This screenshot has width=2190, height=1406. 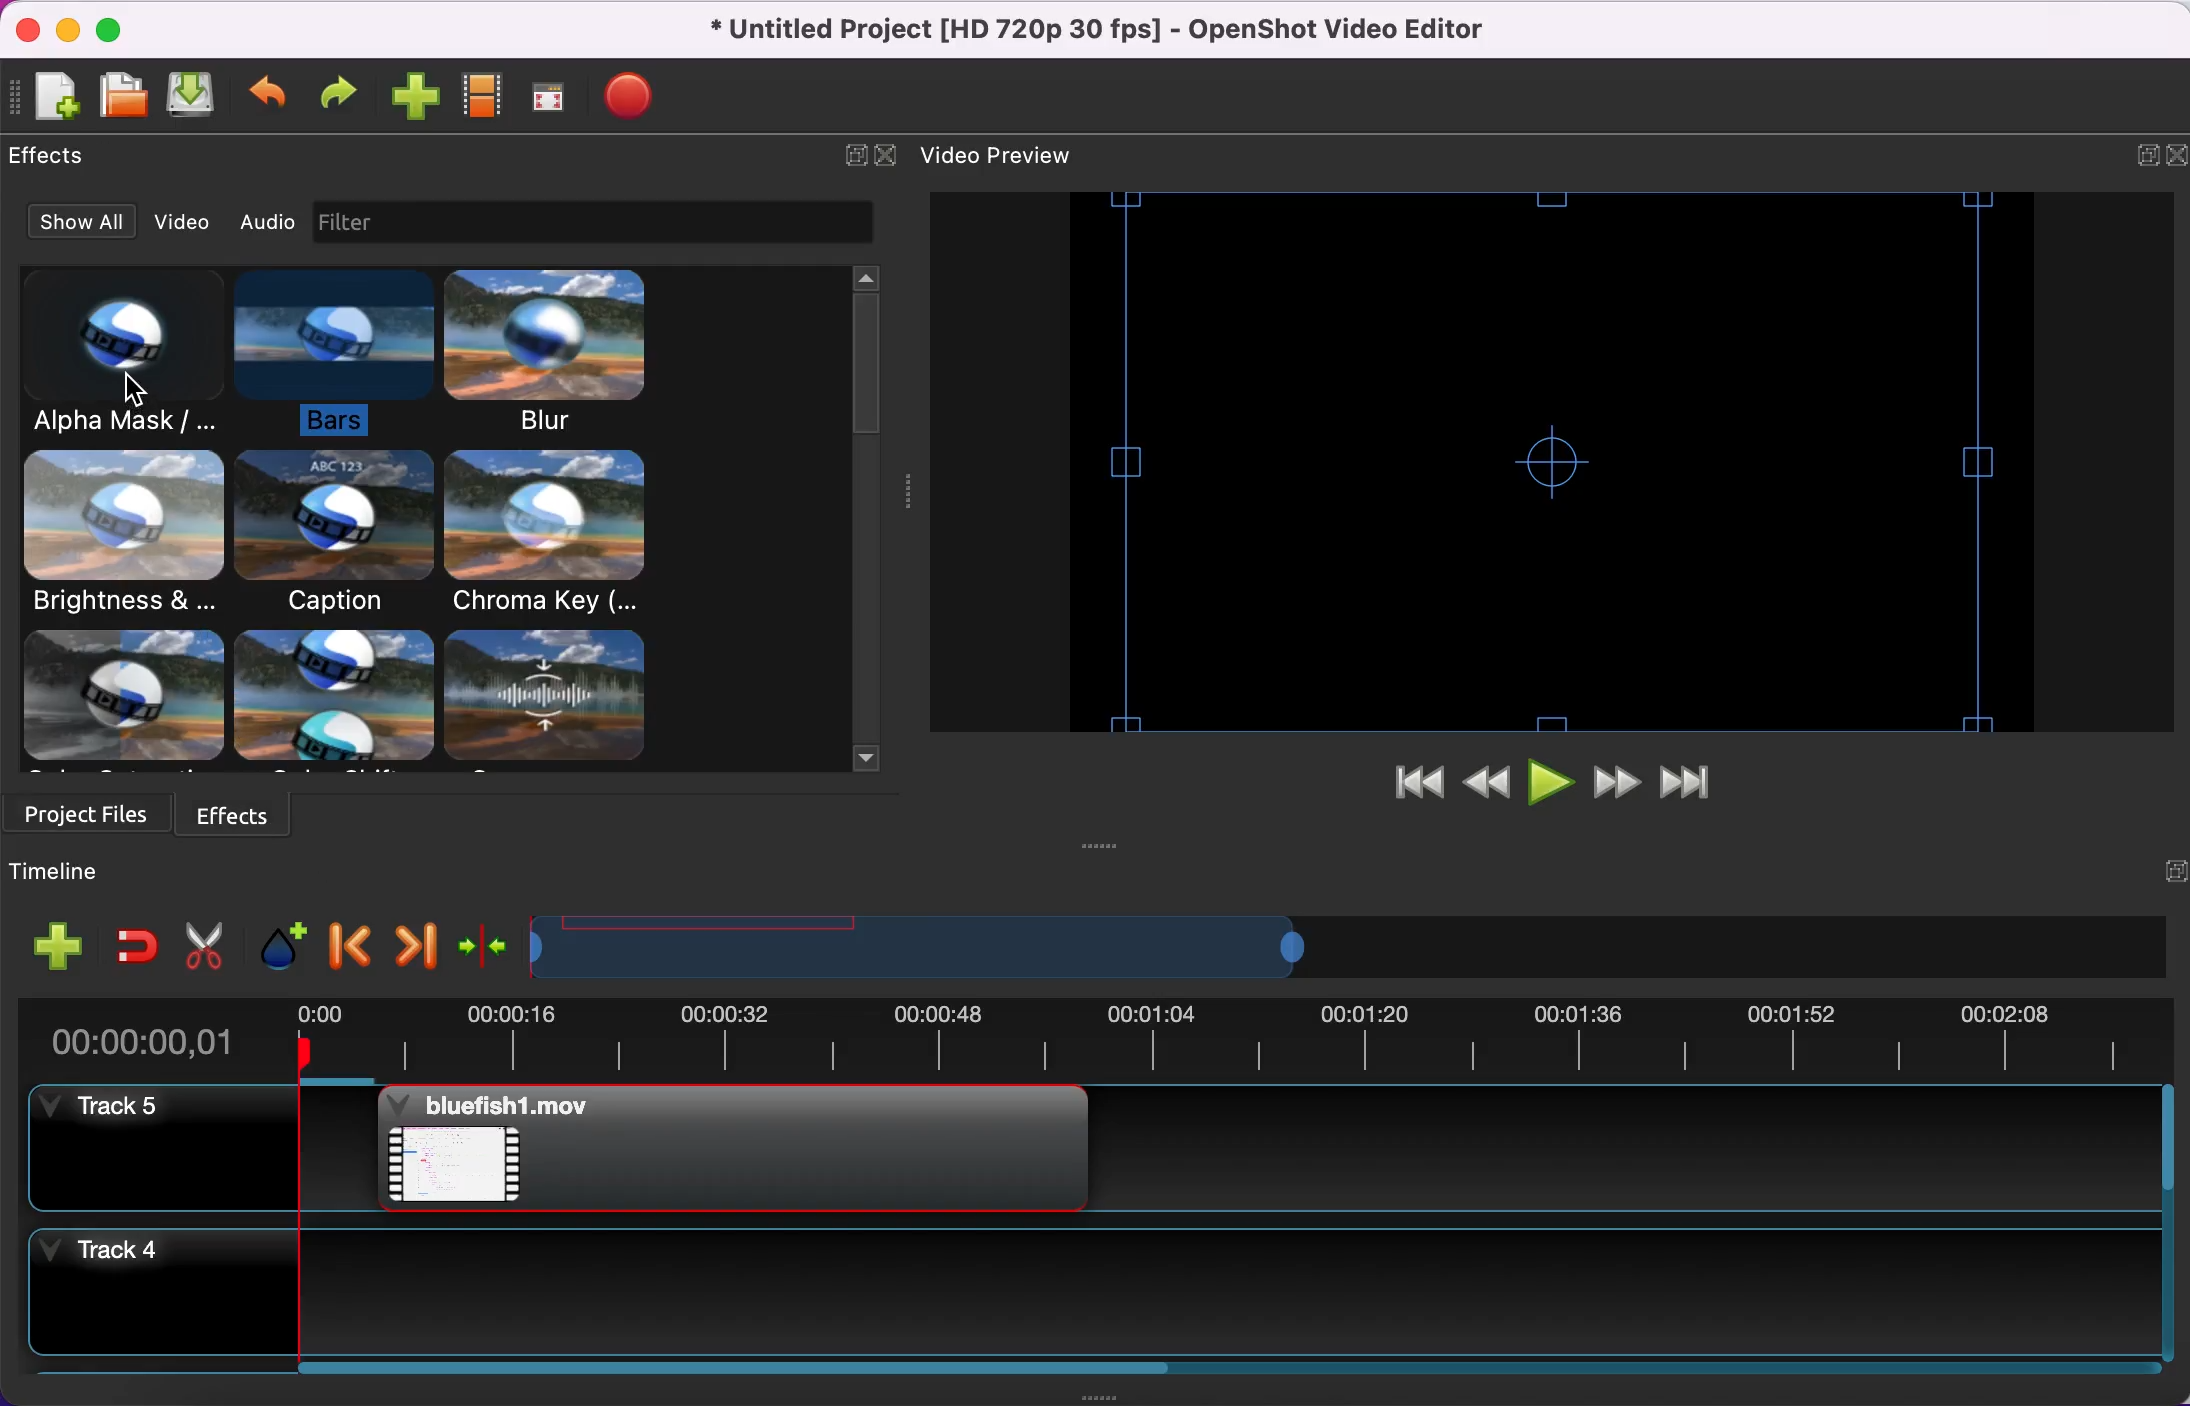 I want to click on full screen, so click(x=550, y=100).